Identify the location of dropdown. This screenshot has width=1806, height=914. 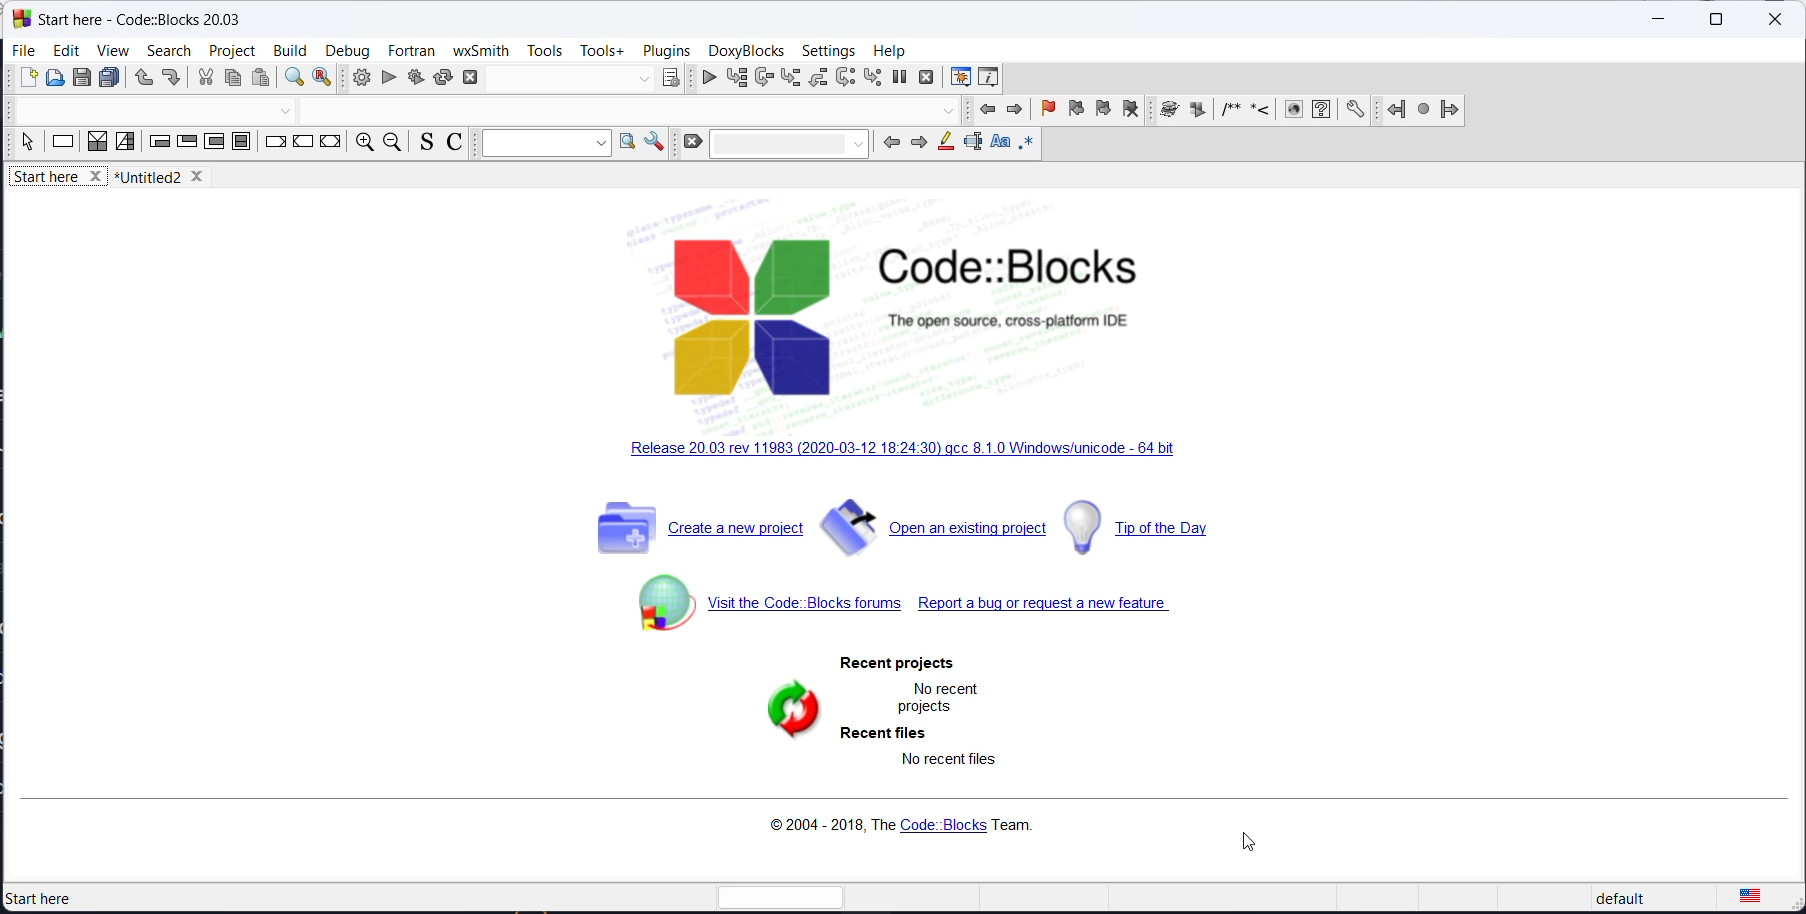
(542, 144).